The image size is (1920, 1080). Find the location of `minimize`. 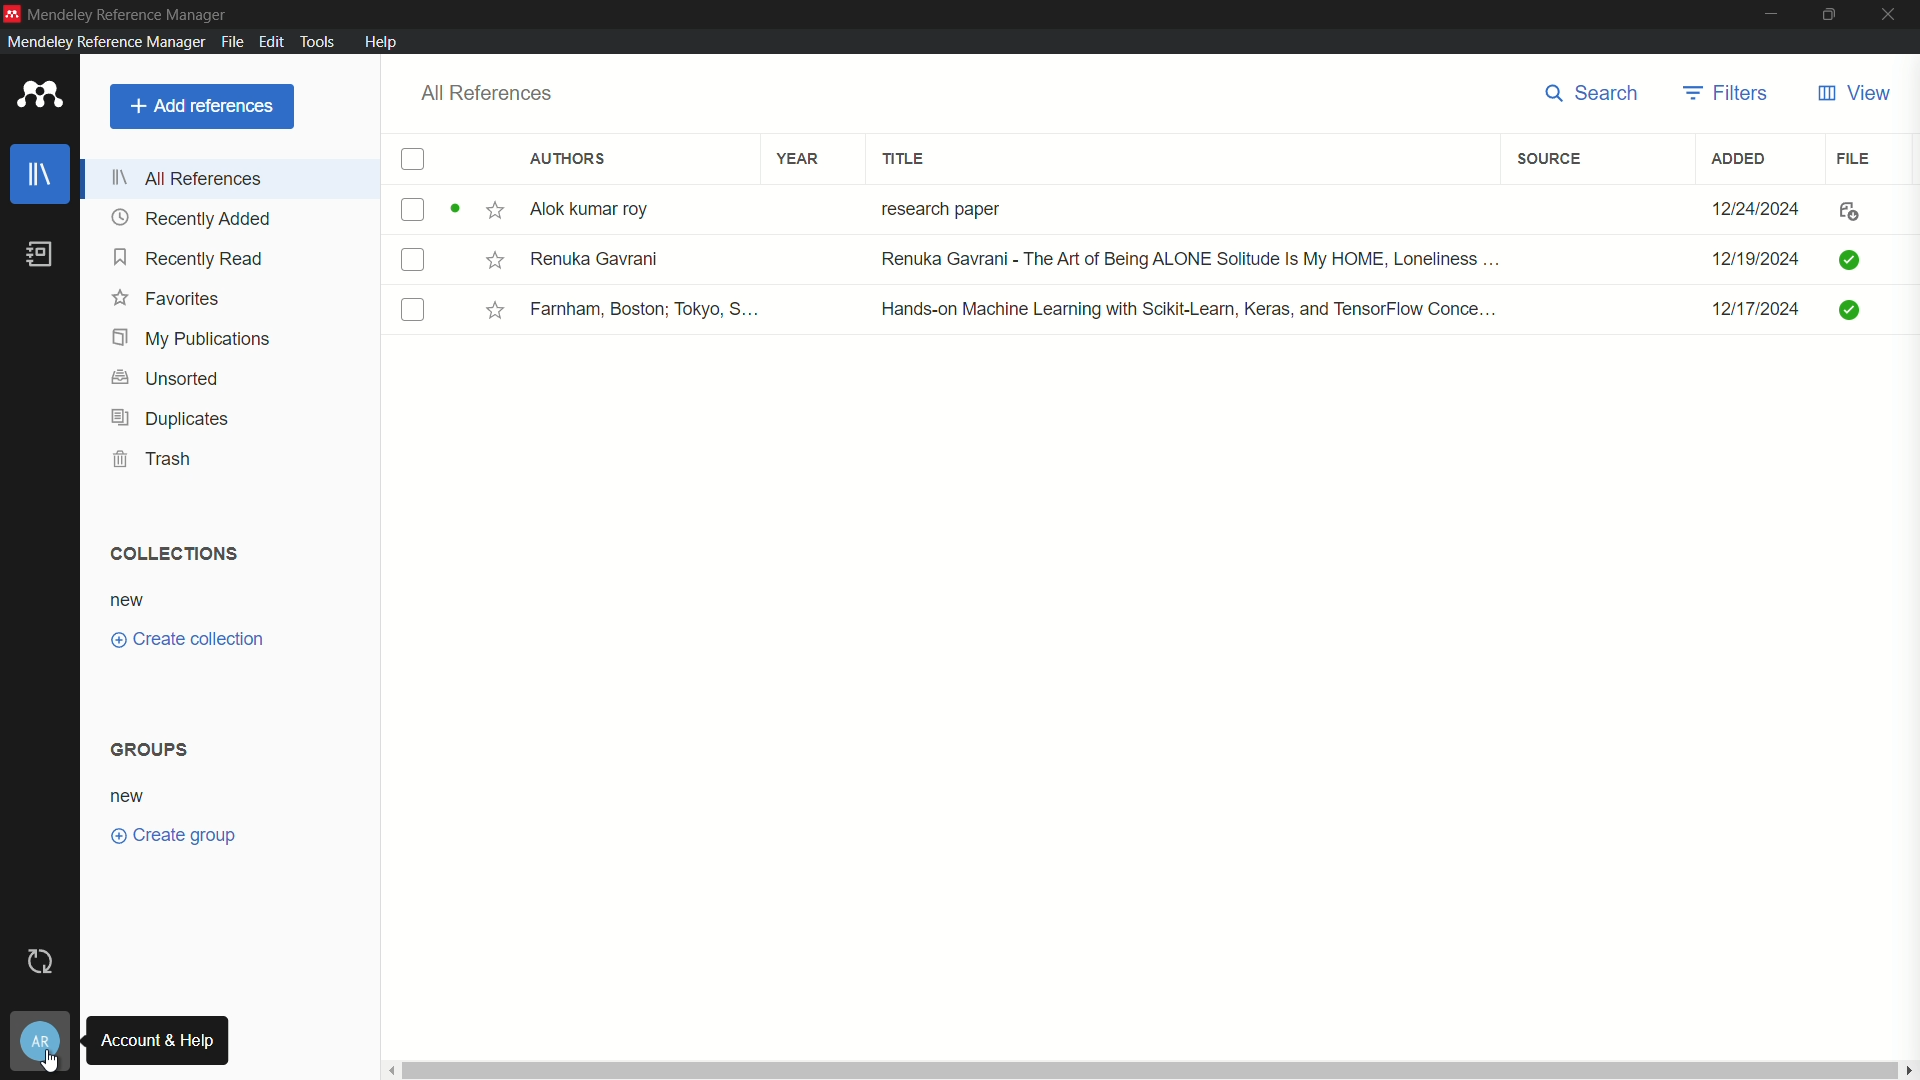

minimize is located at coordinates (1769, 15).